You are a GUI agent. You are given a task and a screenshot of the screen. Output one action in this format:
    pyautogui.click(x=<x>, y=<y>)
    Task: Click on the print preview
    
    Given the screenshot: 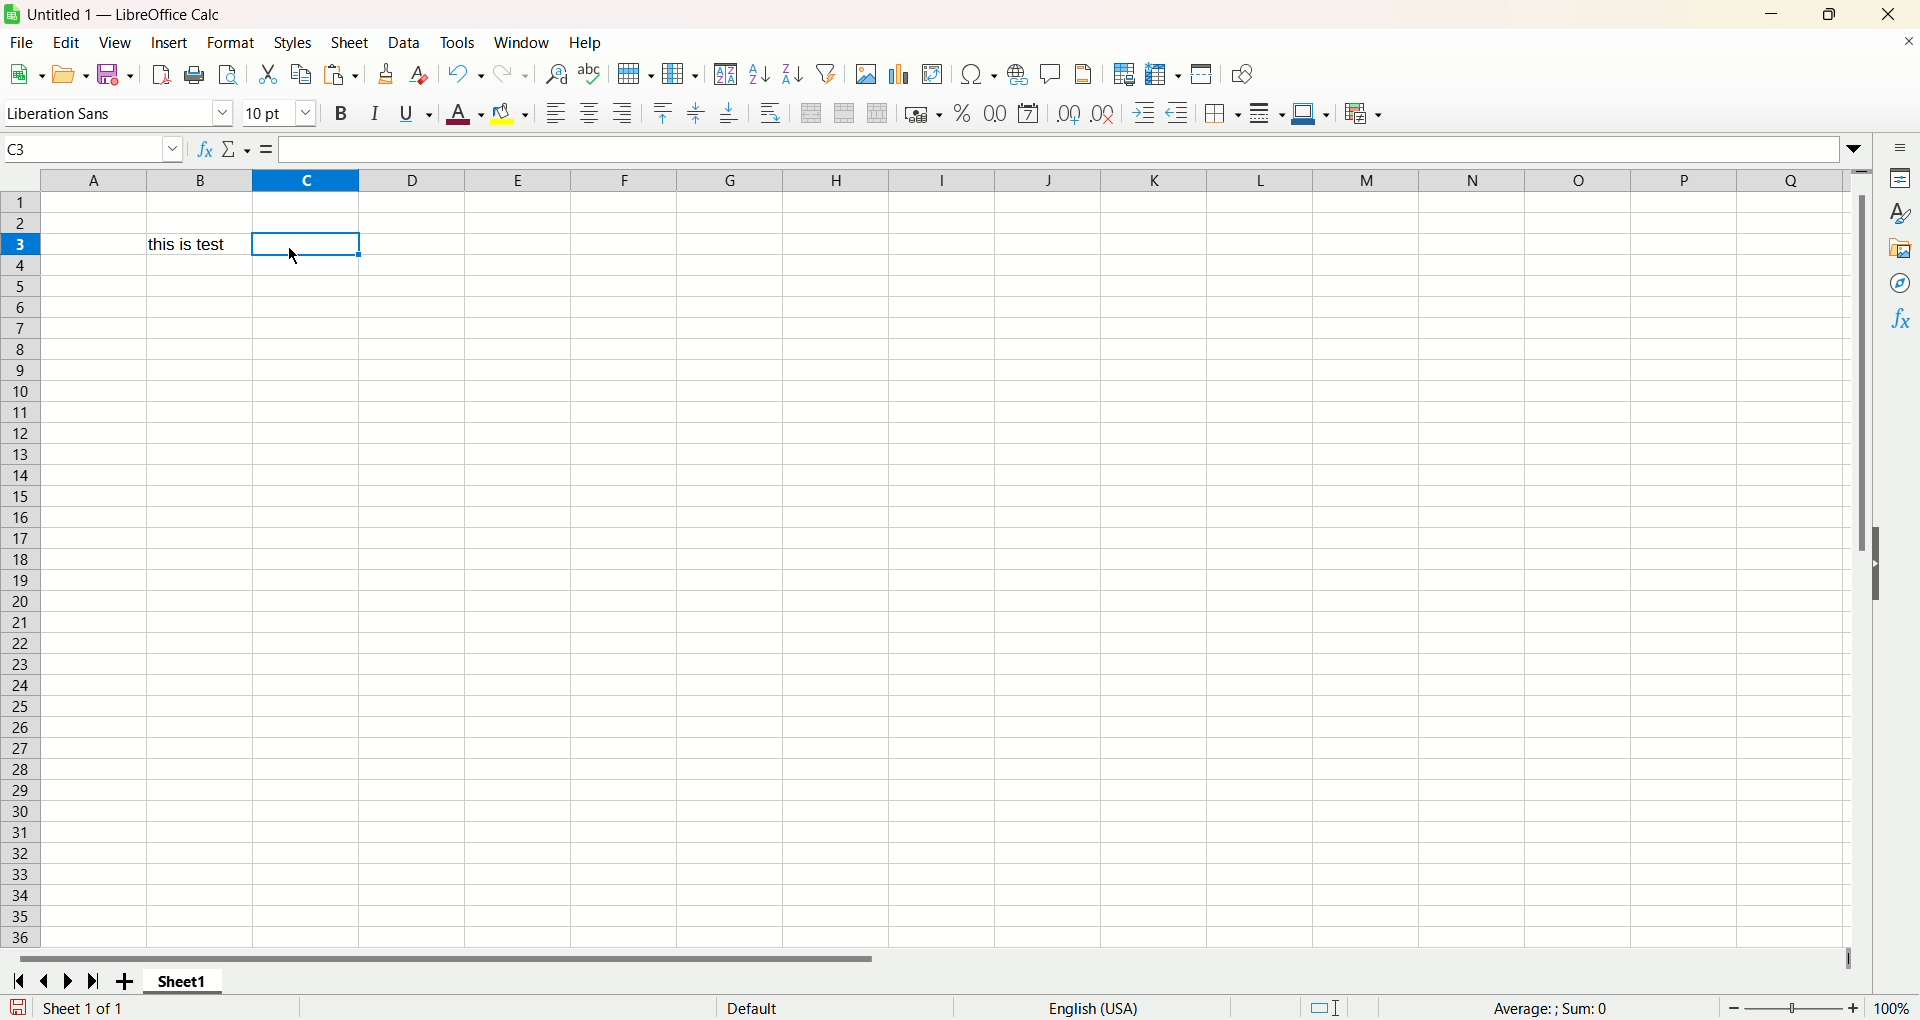 What is the action you would take?
    pyautogui.click(x=227, y=76)
    